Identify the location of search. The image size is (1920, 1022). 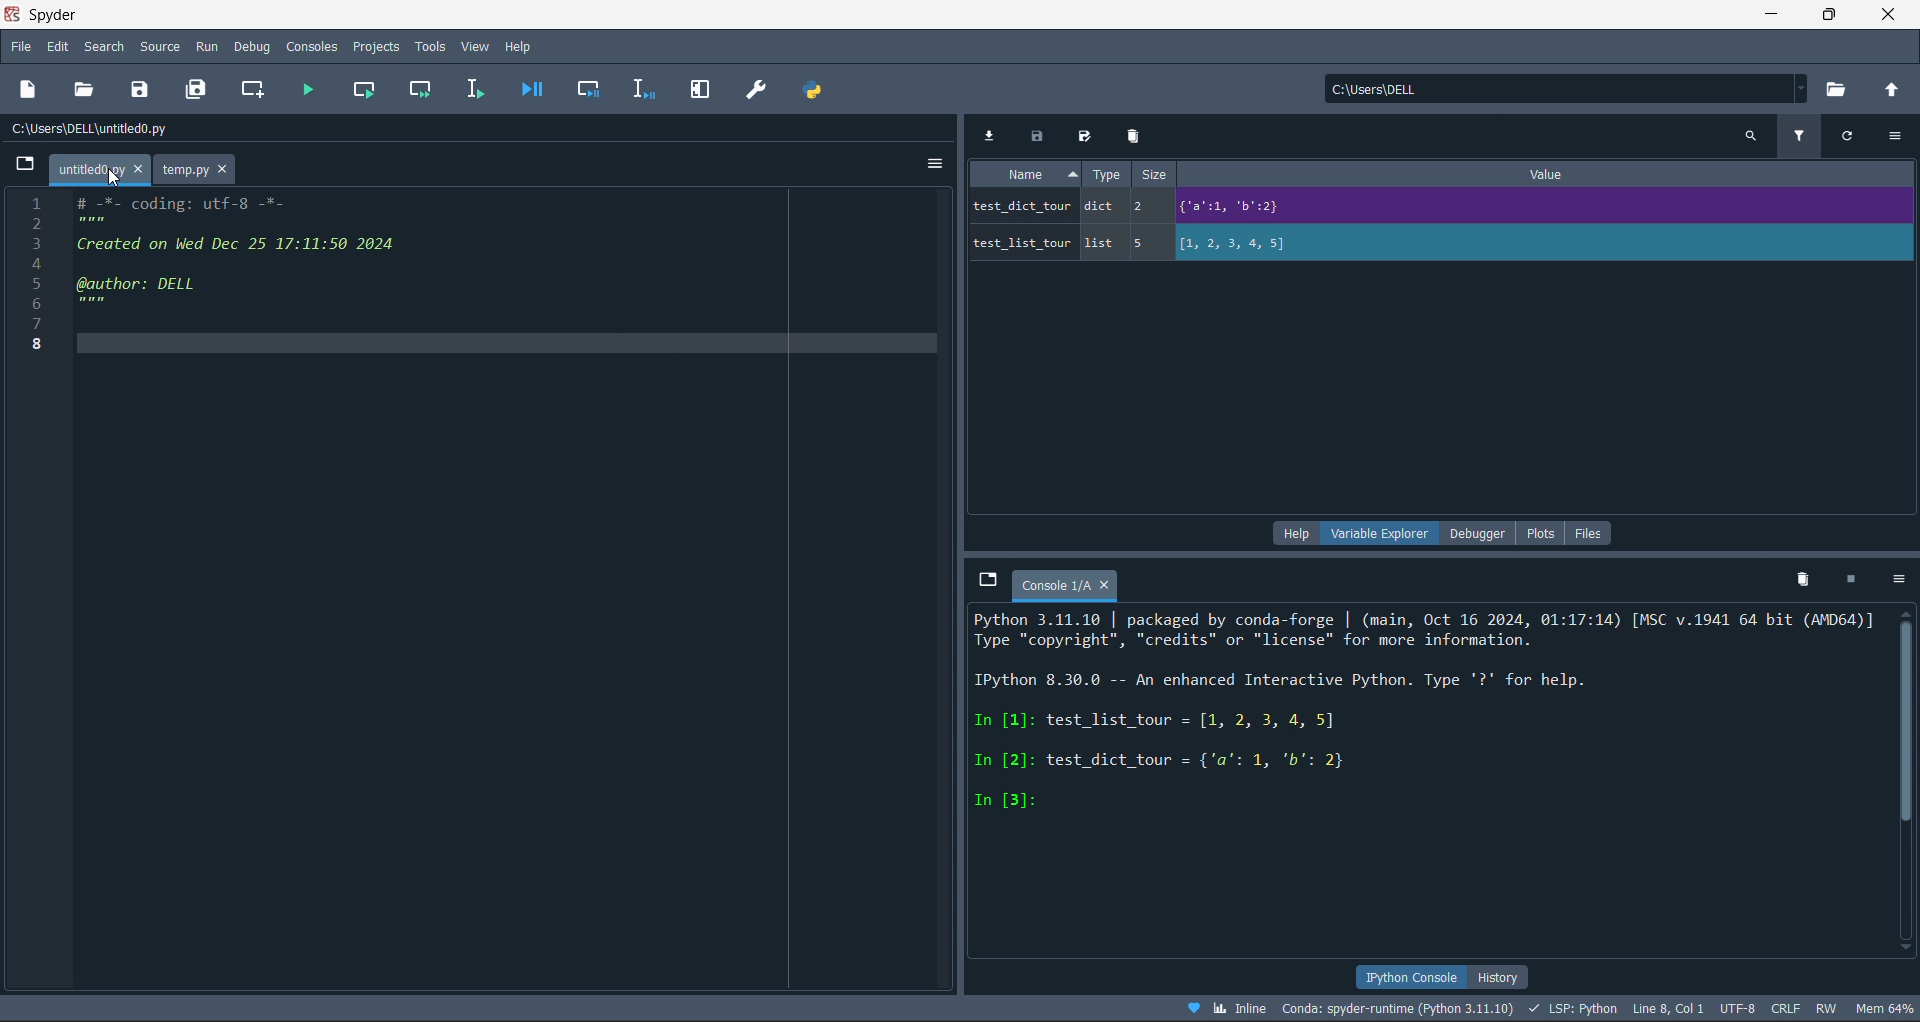
(1749, 135).